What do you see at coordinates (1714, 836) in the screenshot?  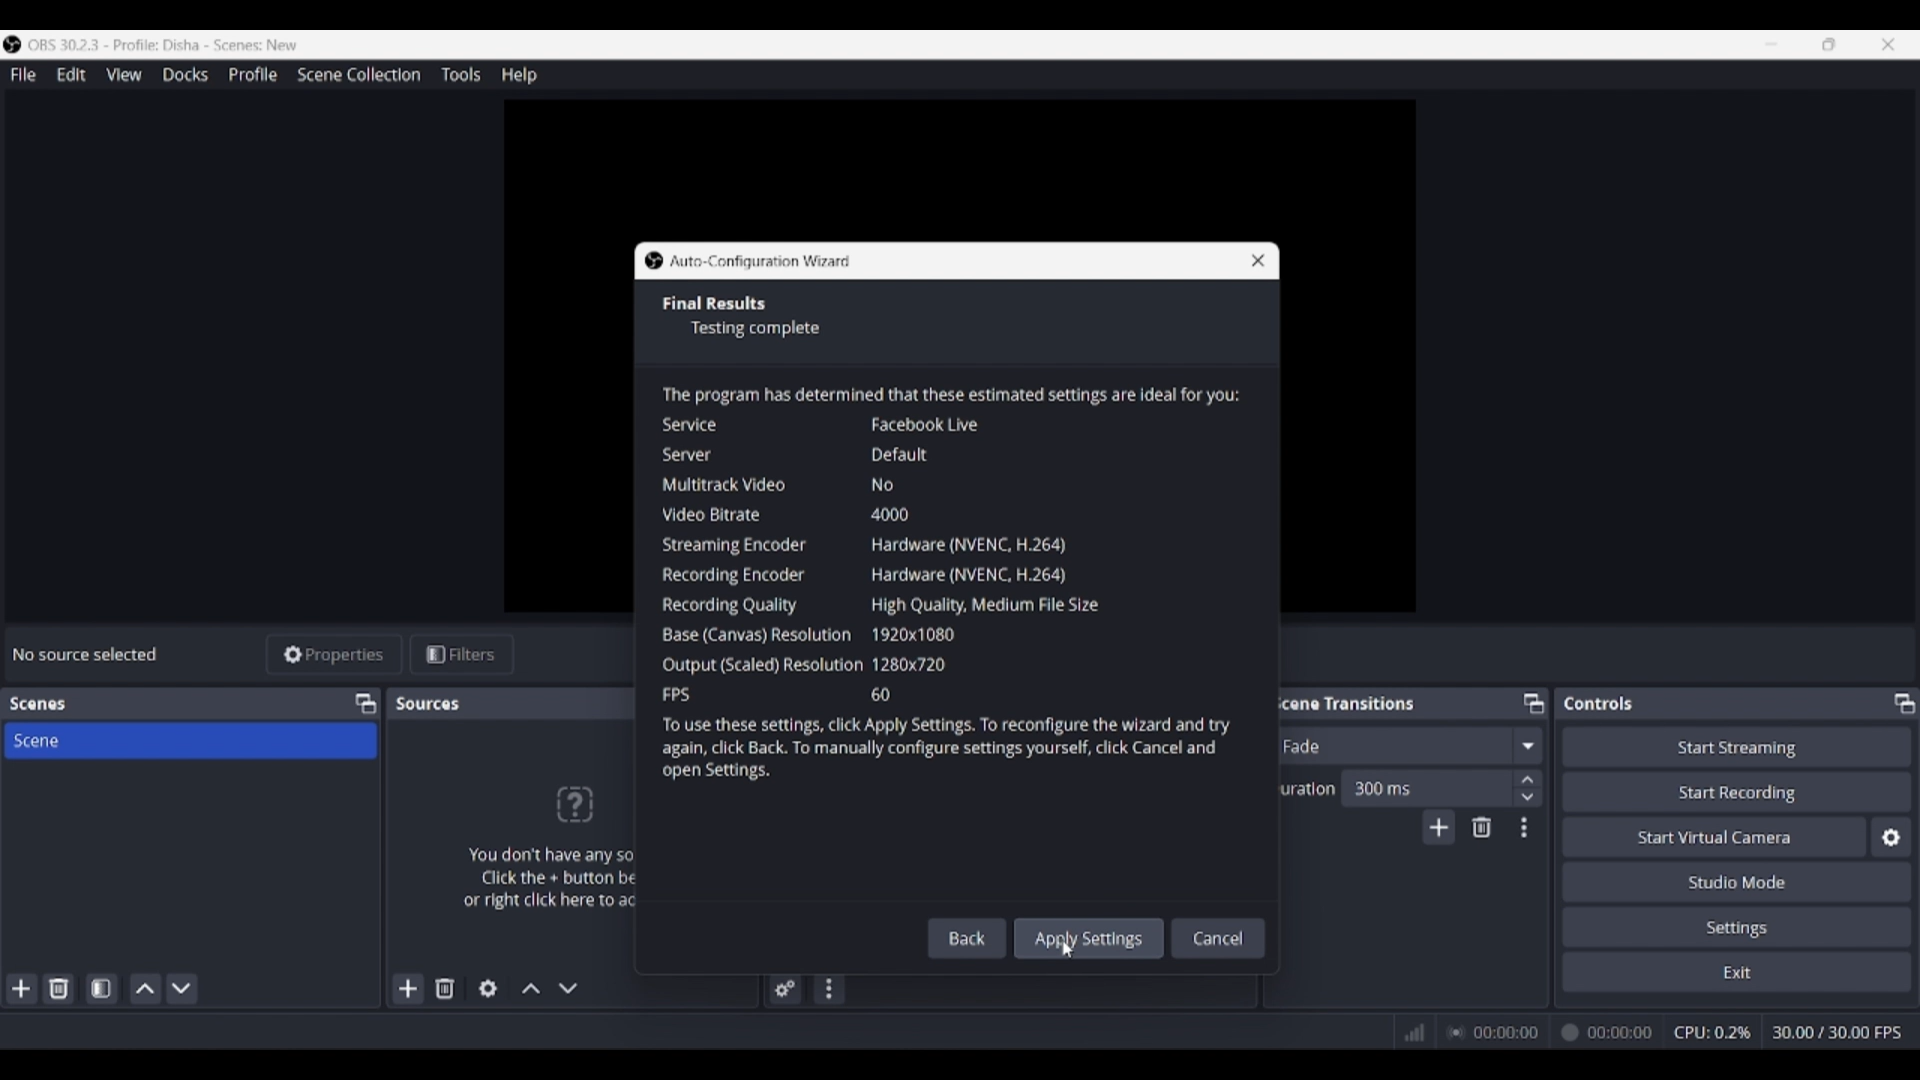 I see `Start virtual camera` at bounding box center [1714, 836].